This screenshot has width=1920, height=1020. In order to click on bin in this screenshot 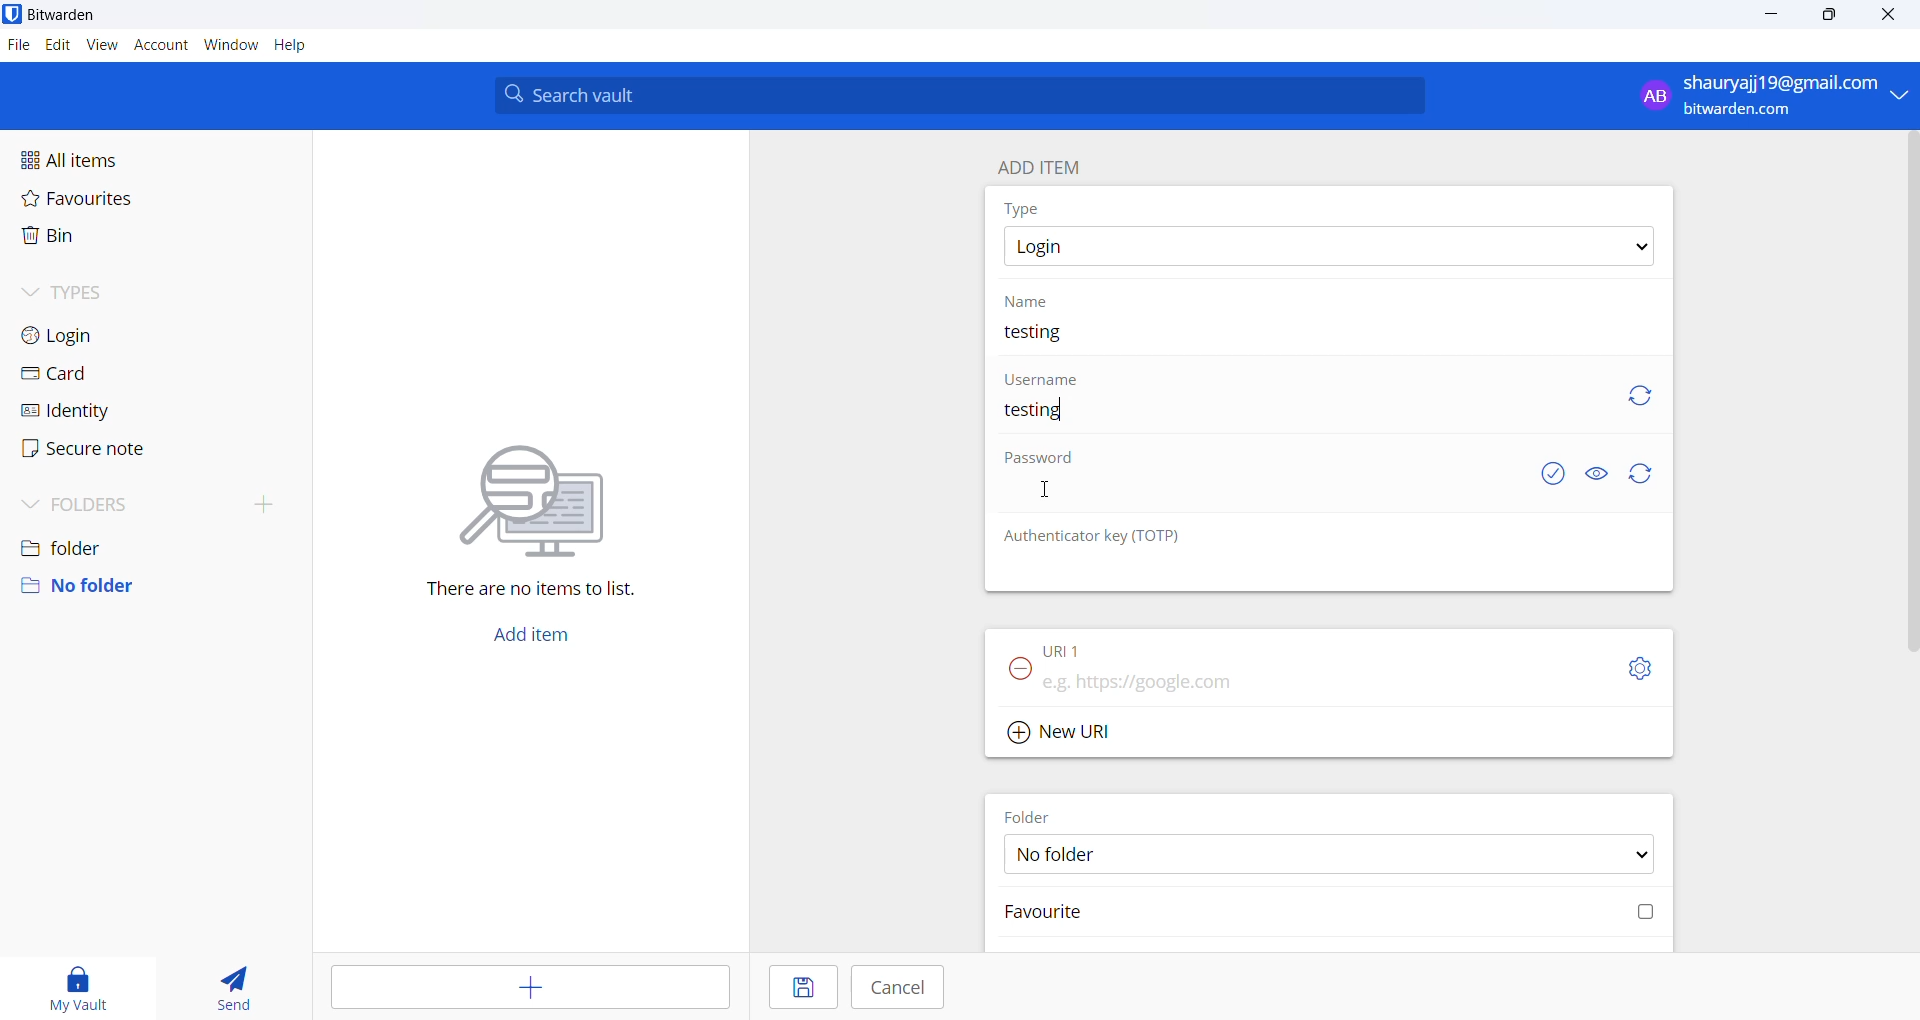, I will do `click(104, 242)`.